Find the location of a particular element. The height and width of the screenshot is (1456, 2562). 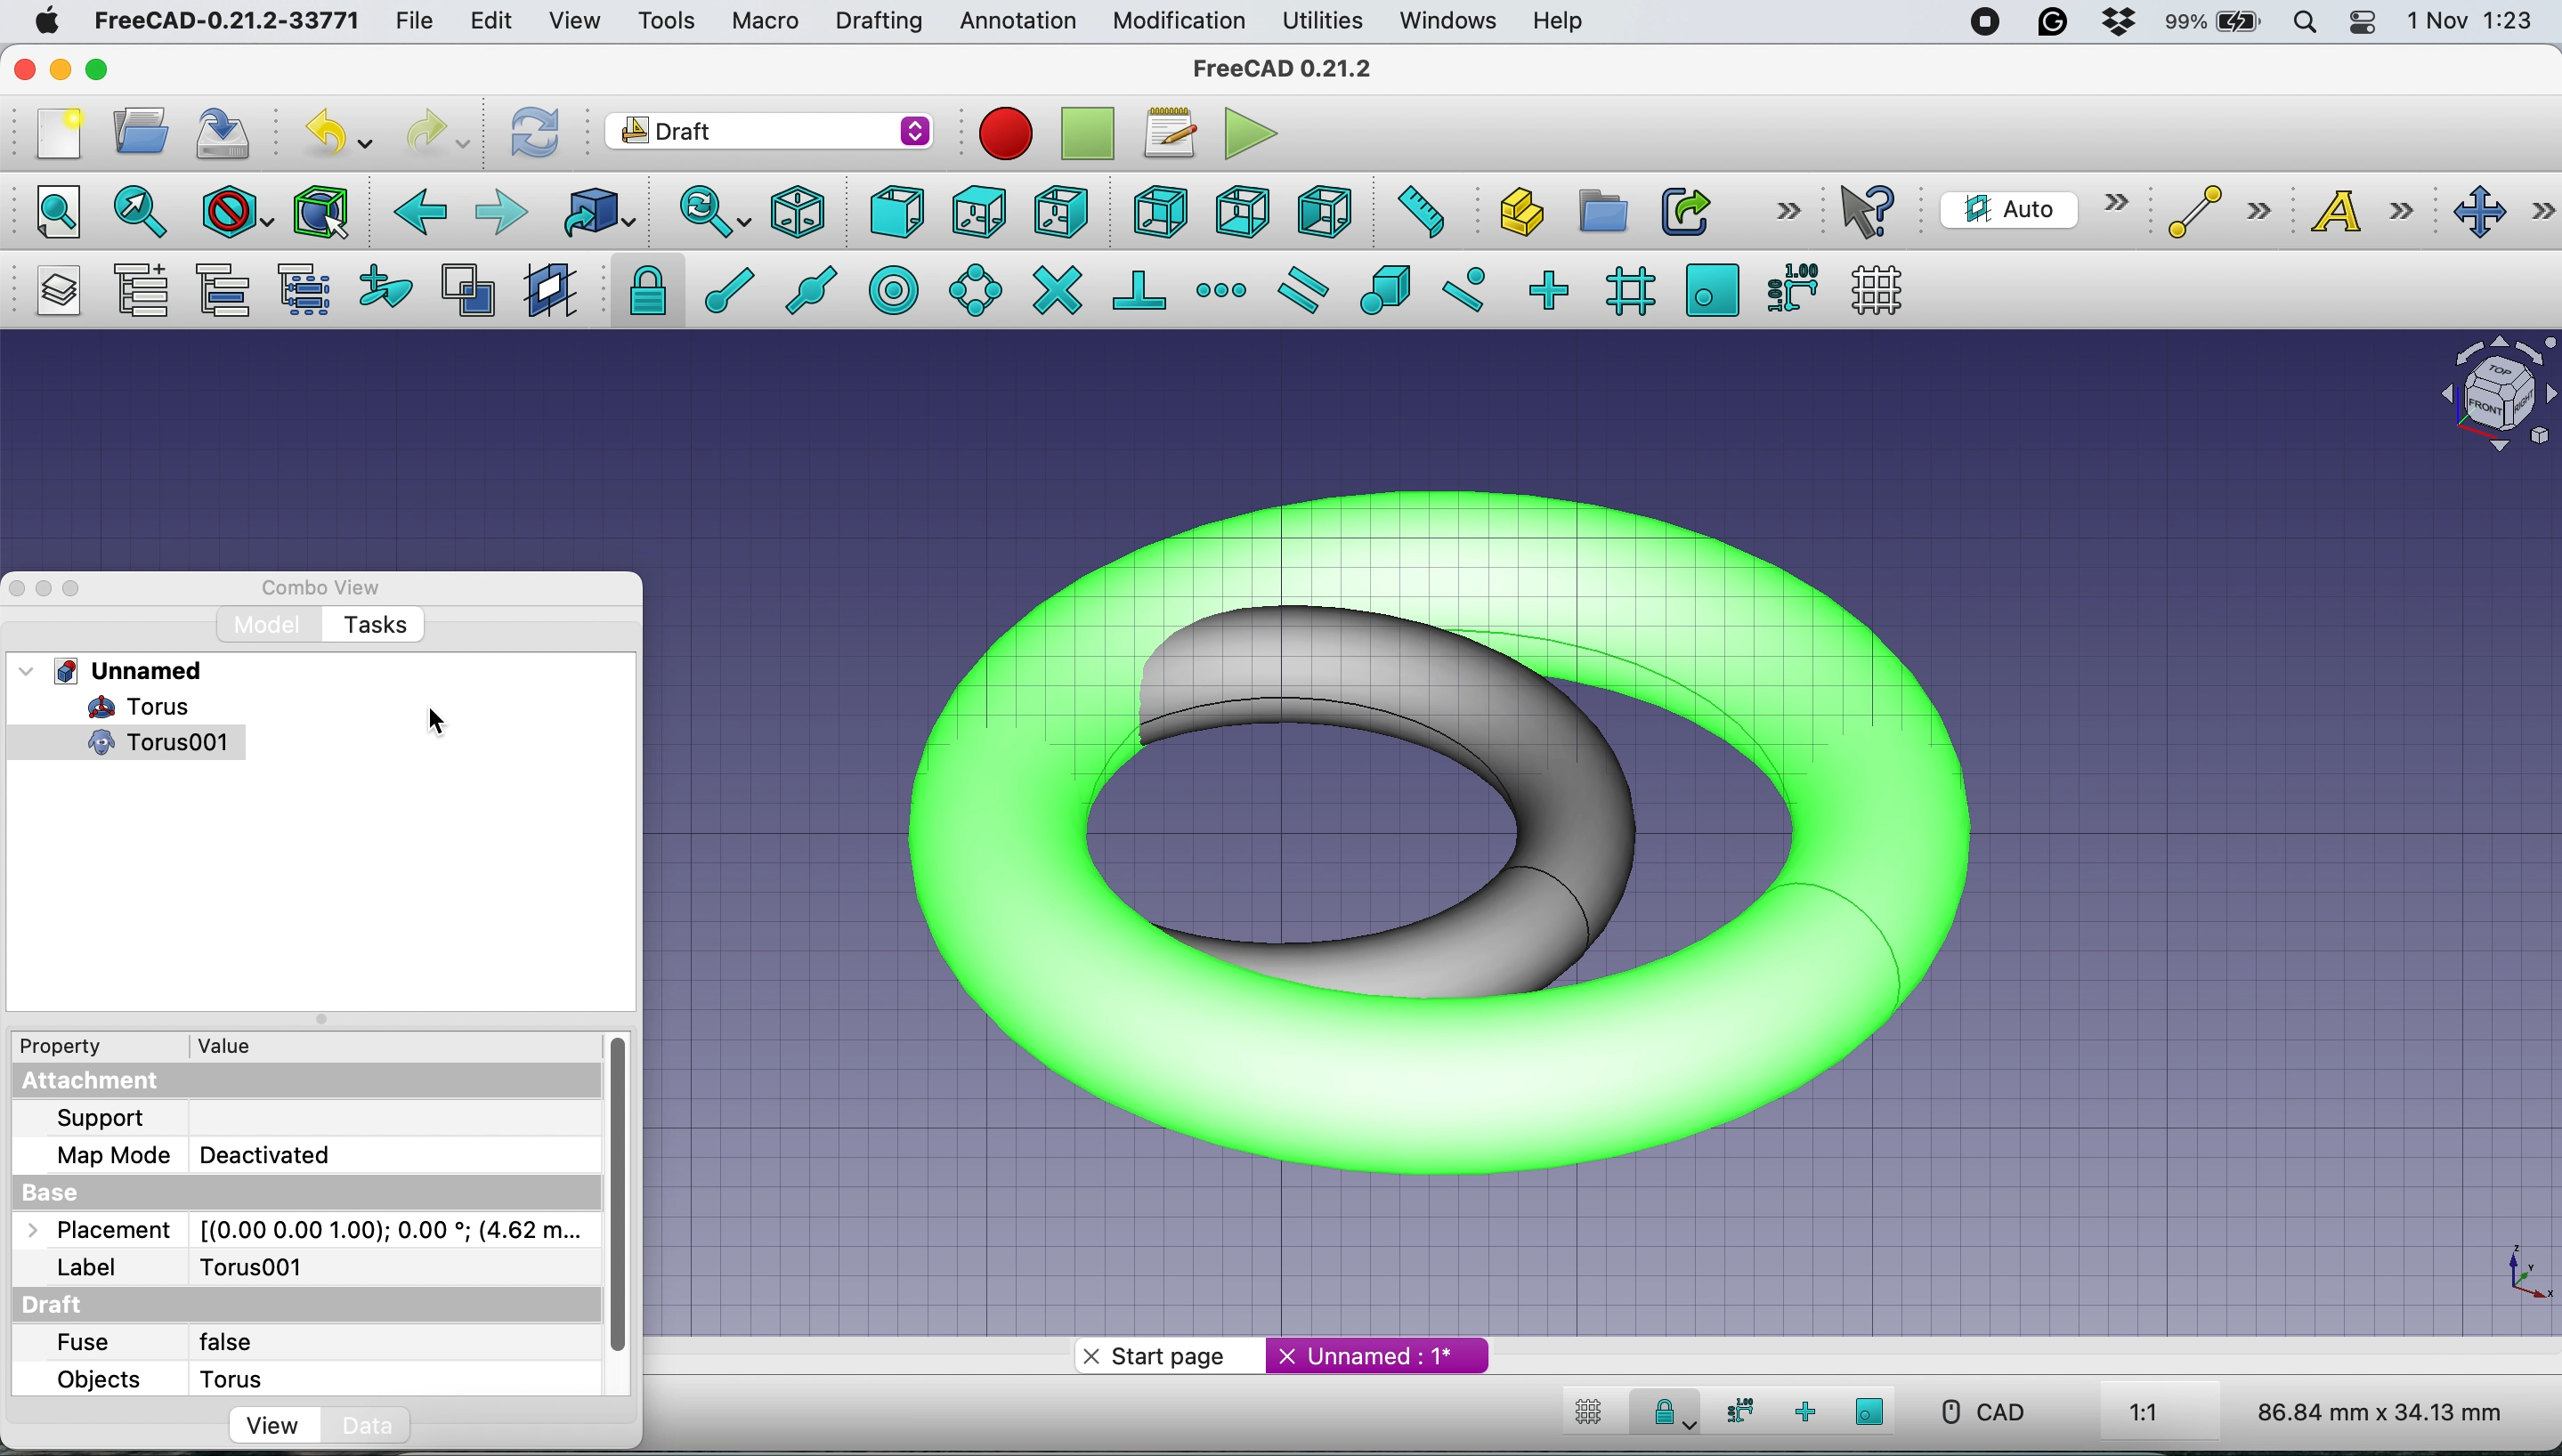

snap grid is located at coordinates (1626, 293).